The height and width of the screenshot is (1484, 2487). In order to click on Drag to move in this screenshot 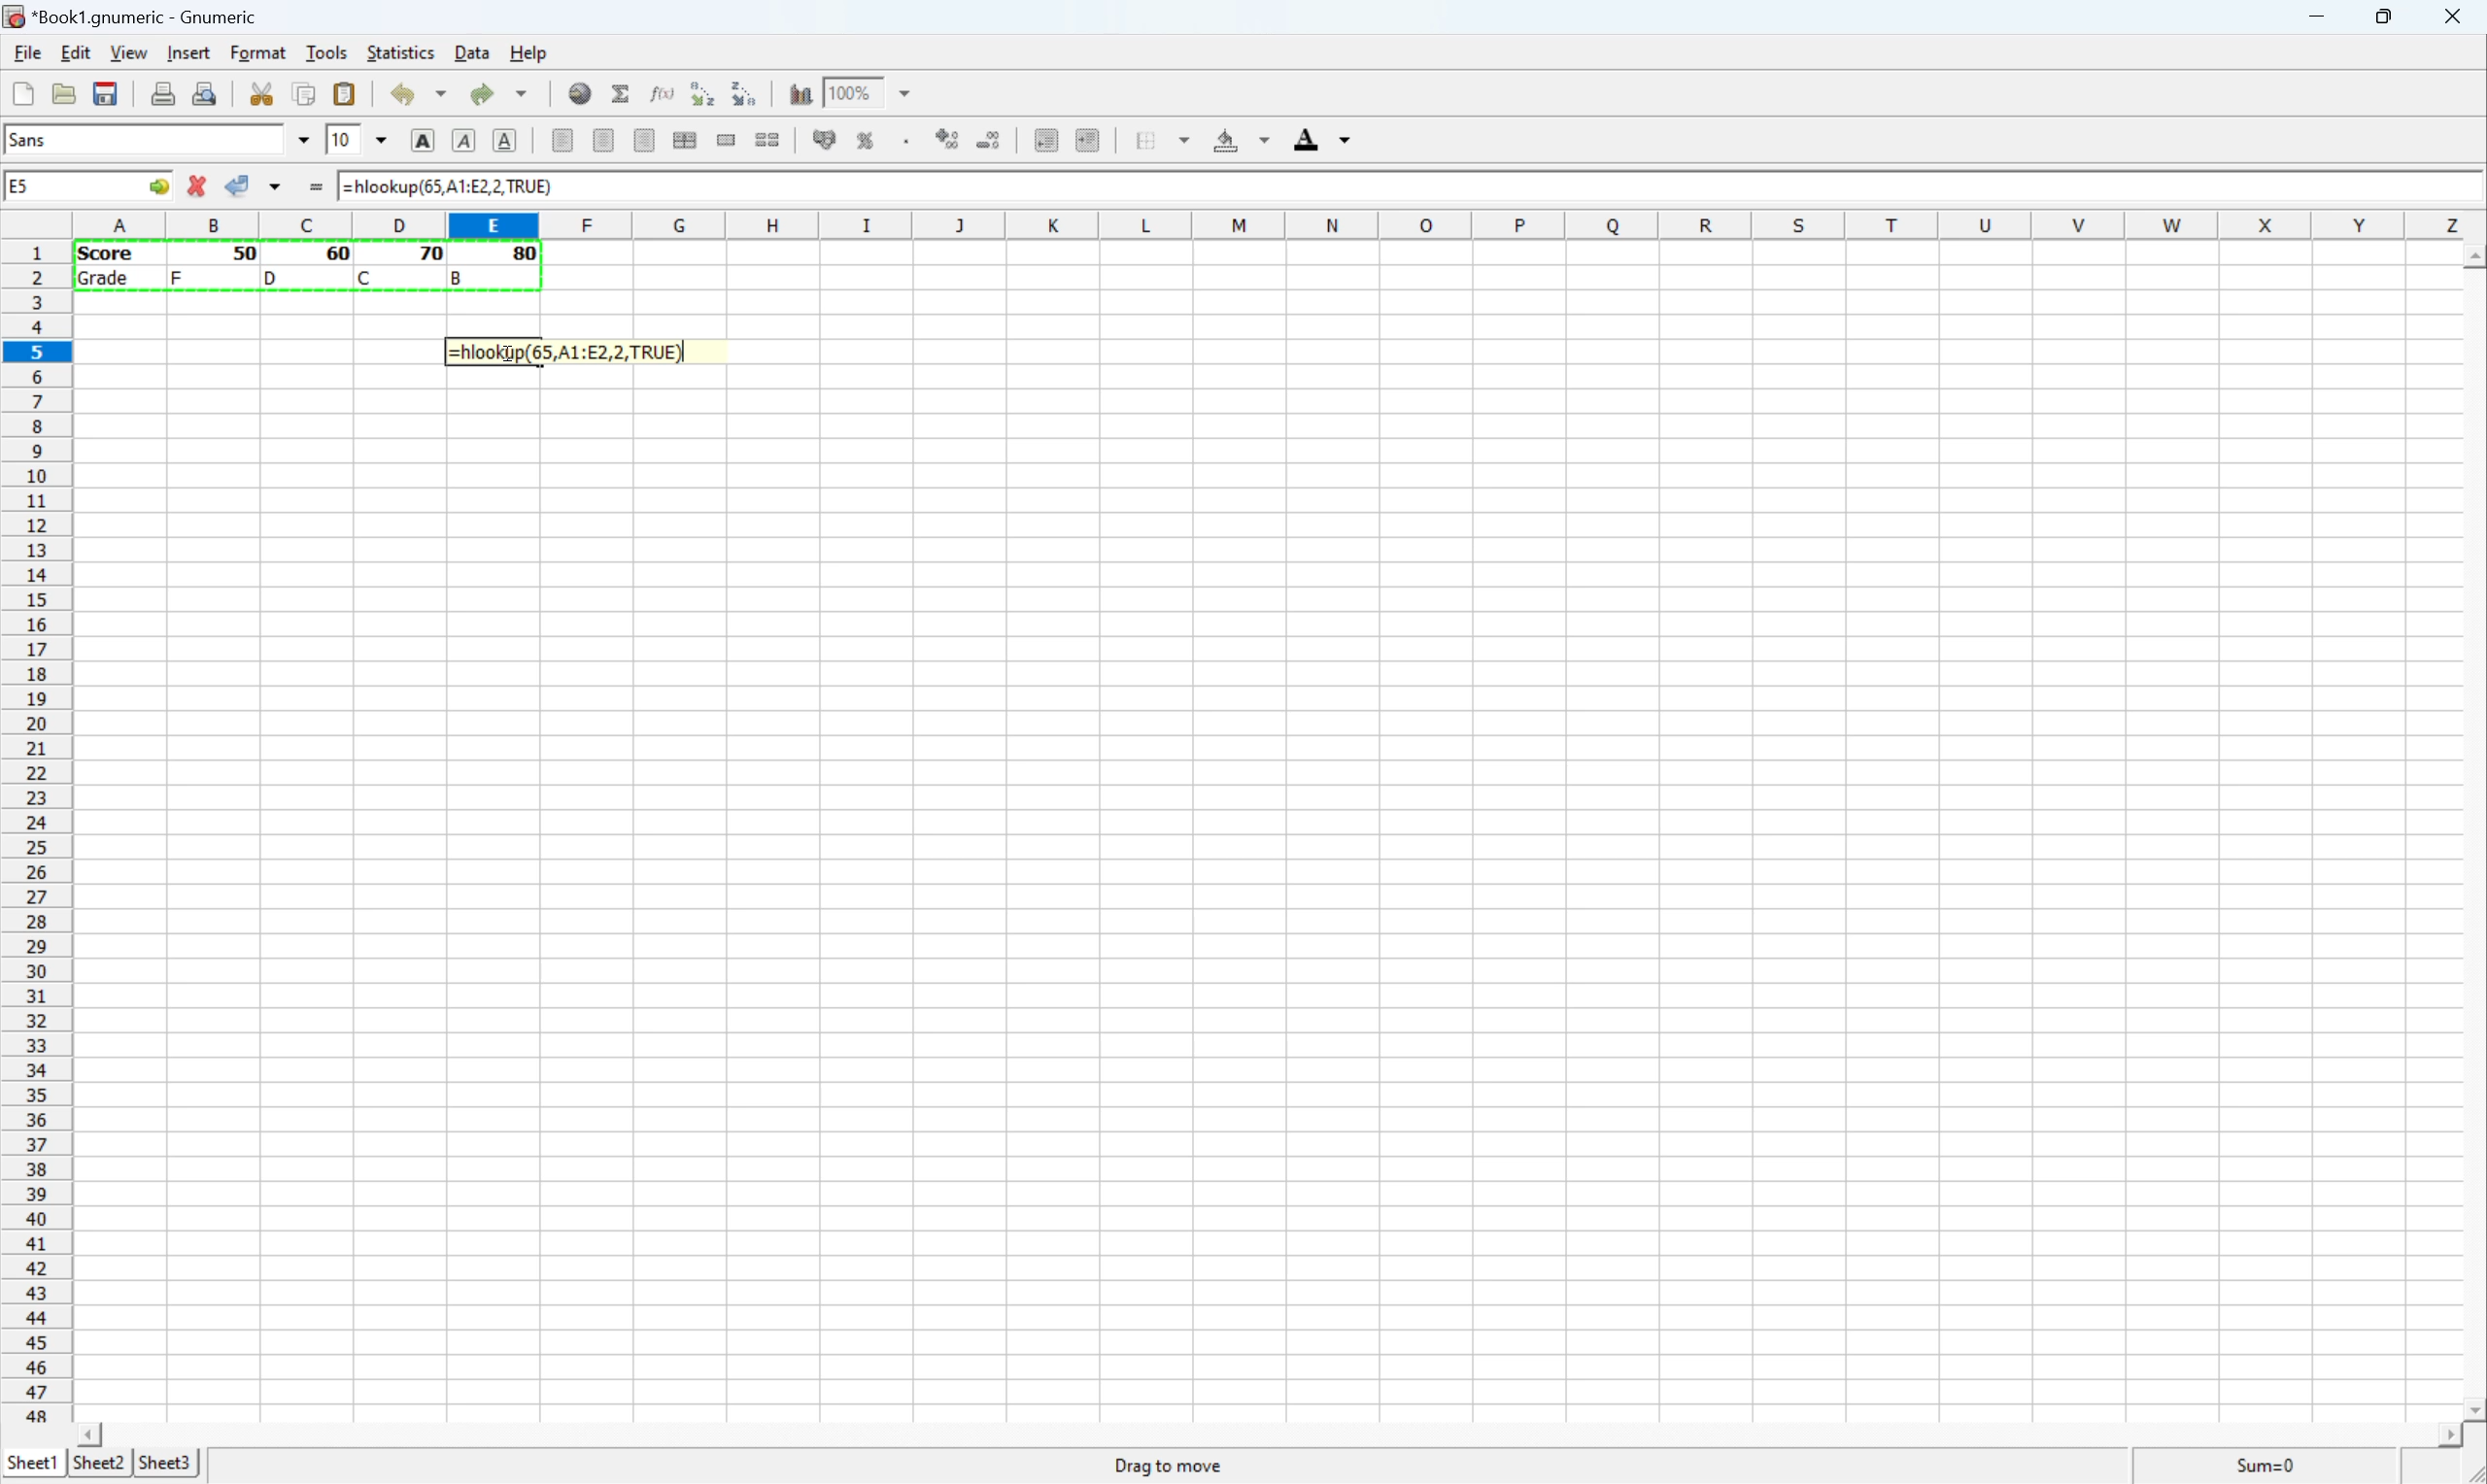, I will do `click(1169, 1468)`.